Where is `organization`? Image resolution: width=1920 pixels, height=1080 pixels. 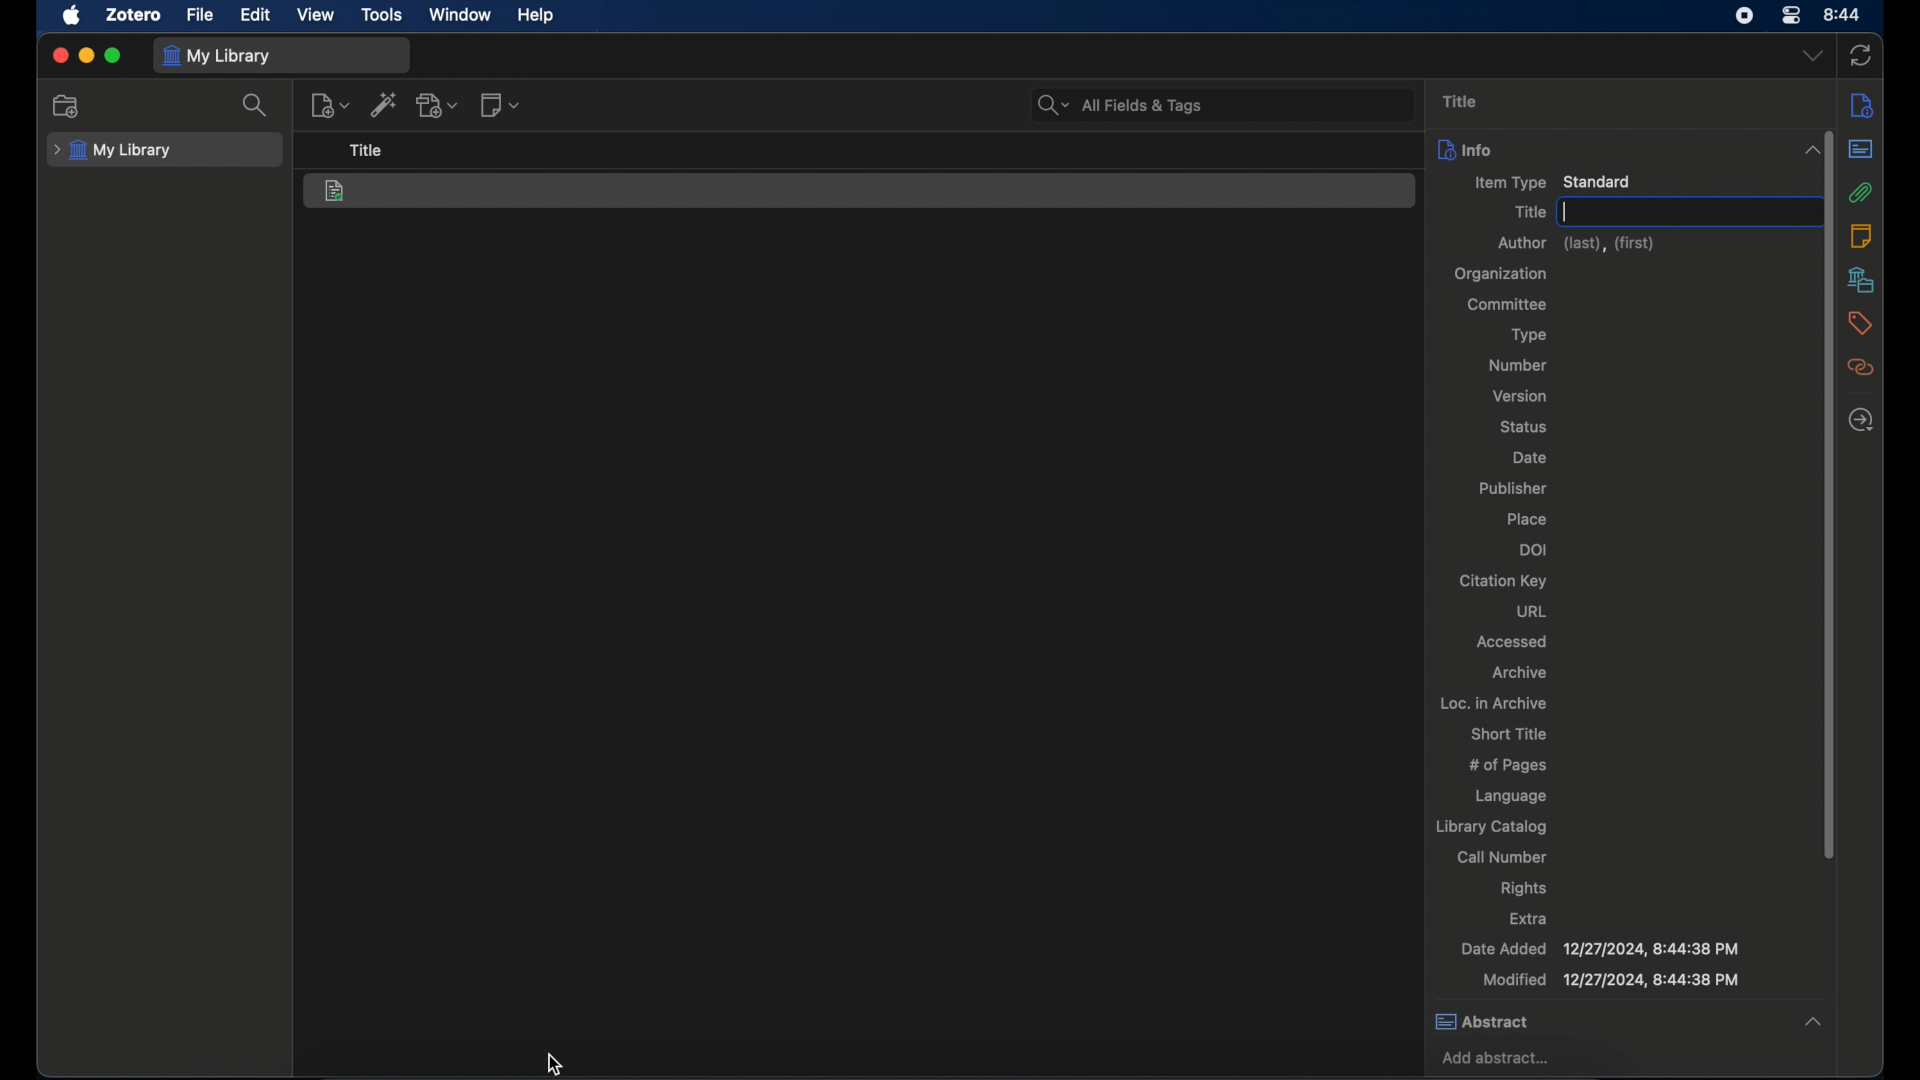 organization is located at coordinates (1499, 274).